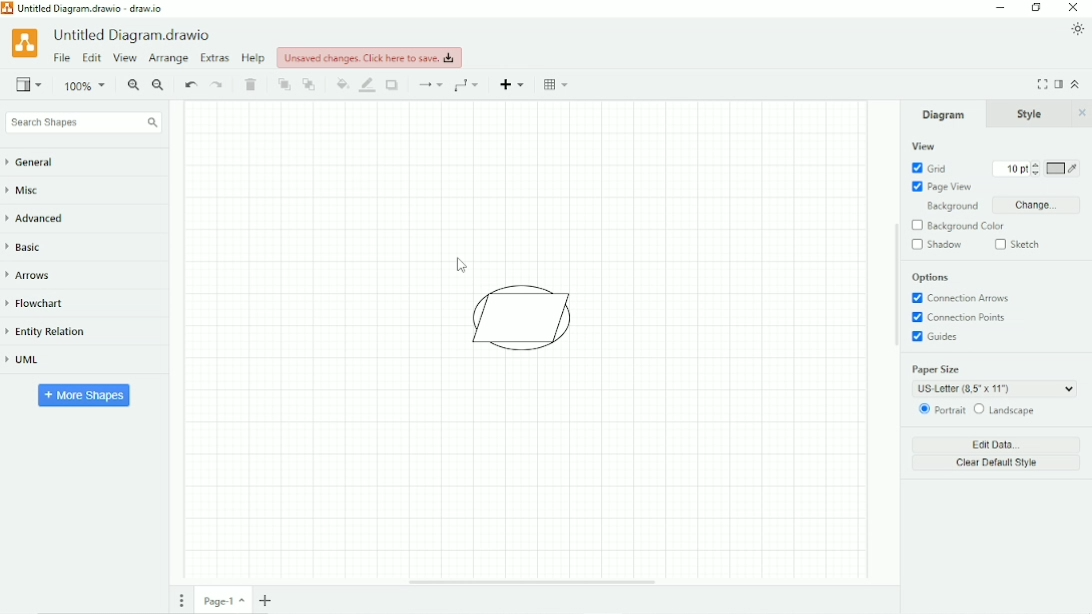 This screenshot has width=1092, height=614. What do you see at coordinates (923, 146) in the screenshot?
I see `View` at bounding box center [923, 146].